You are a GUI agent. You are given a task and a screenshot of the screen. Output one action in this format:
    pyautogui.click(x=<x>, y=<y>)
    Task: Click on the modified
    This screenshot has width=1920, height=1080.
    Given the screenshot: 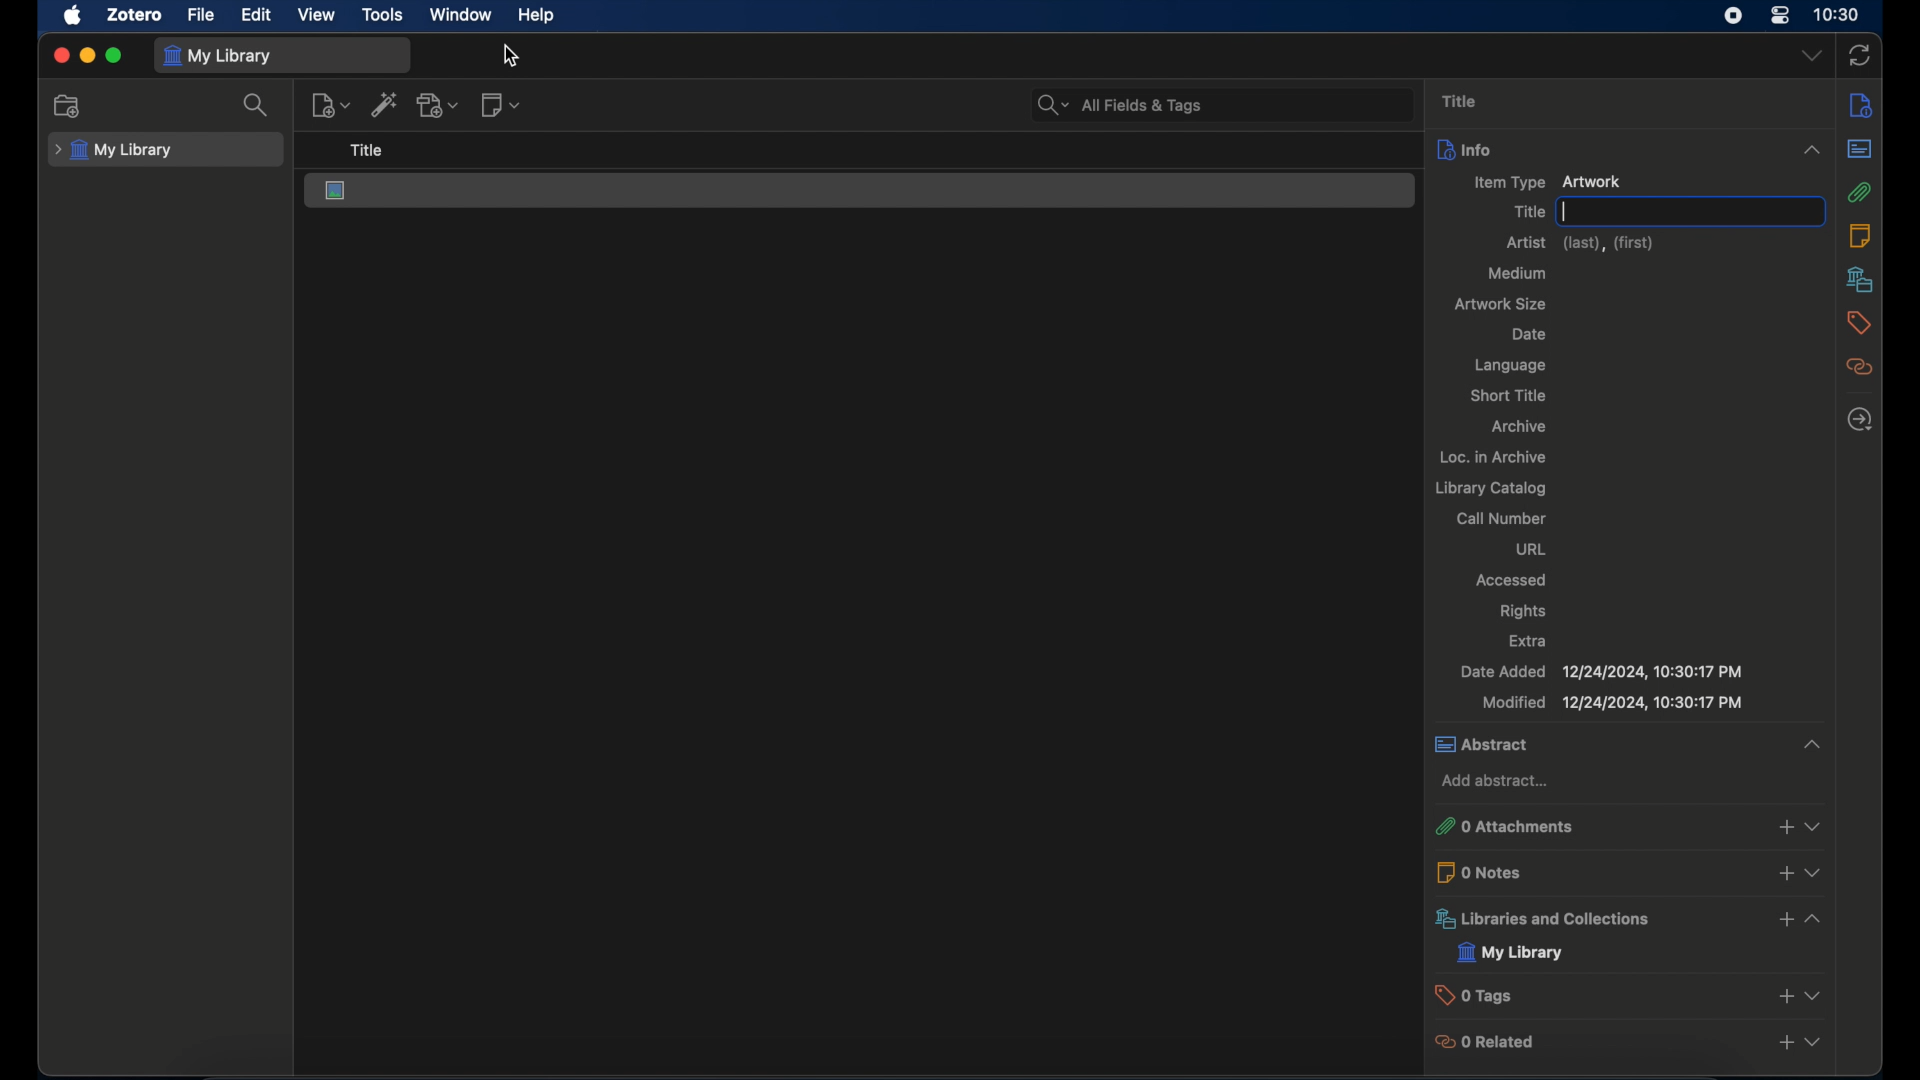 What is the action you would take?
    pyautogui.click(x=1614, y=704)
    